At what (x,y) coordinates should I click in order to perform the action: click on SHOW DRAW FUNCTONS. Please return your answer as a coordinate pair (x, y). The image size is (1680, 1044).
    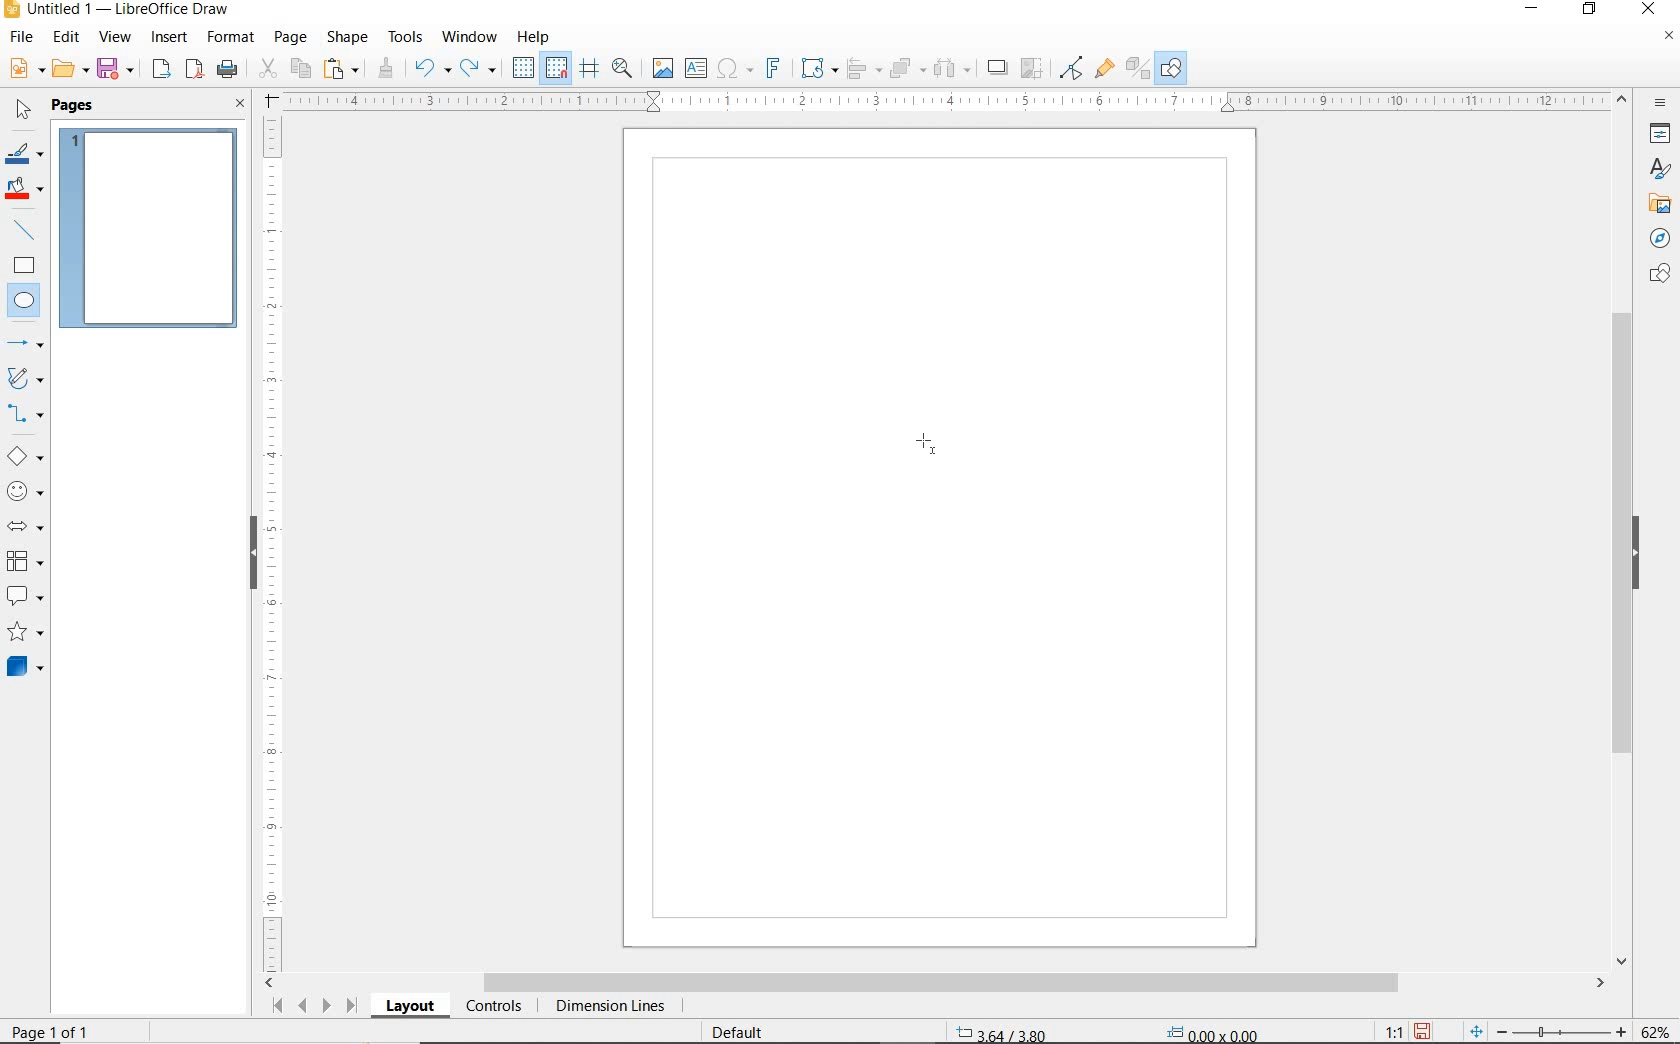
    Looking at the image, I should click on (1171, 68).